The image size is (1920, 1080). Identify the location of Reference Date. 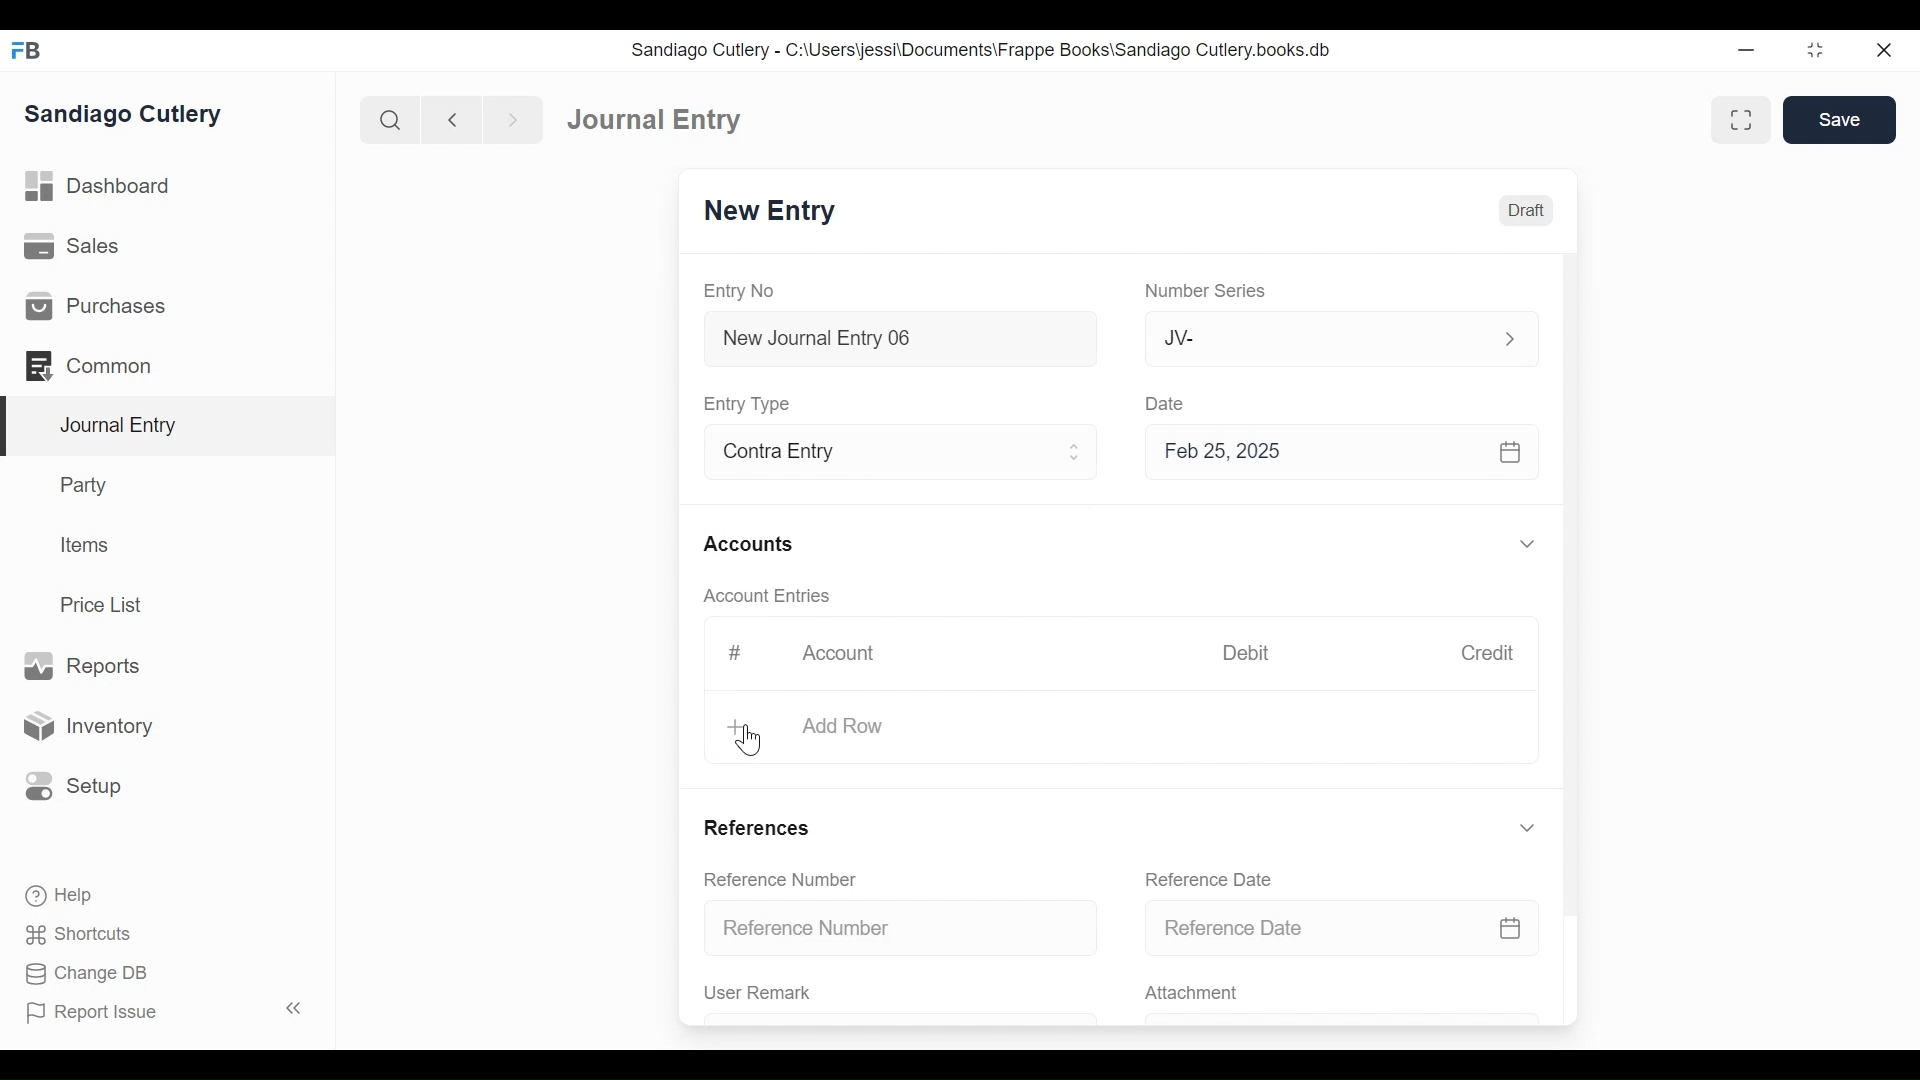
(1341, 926).